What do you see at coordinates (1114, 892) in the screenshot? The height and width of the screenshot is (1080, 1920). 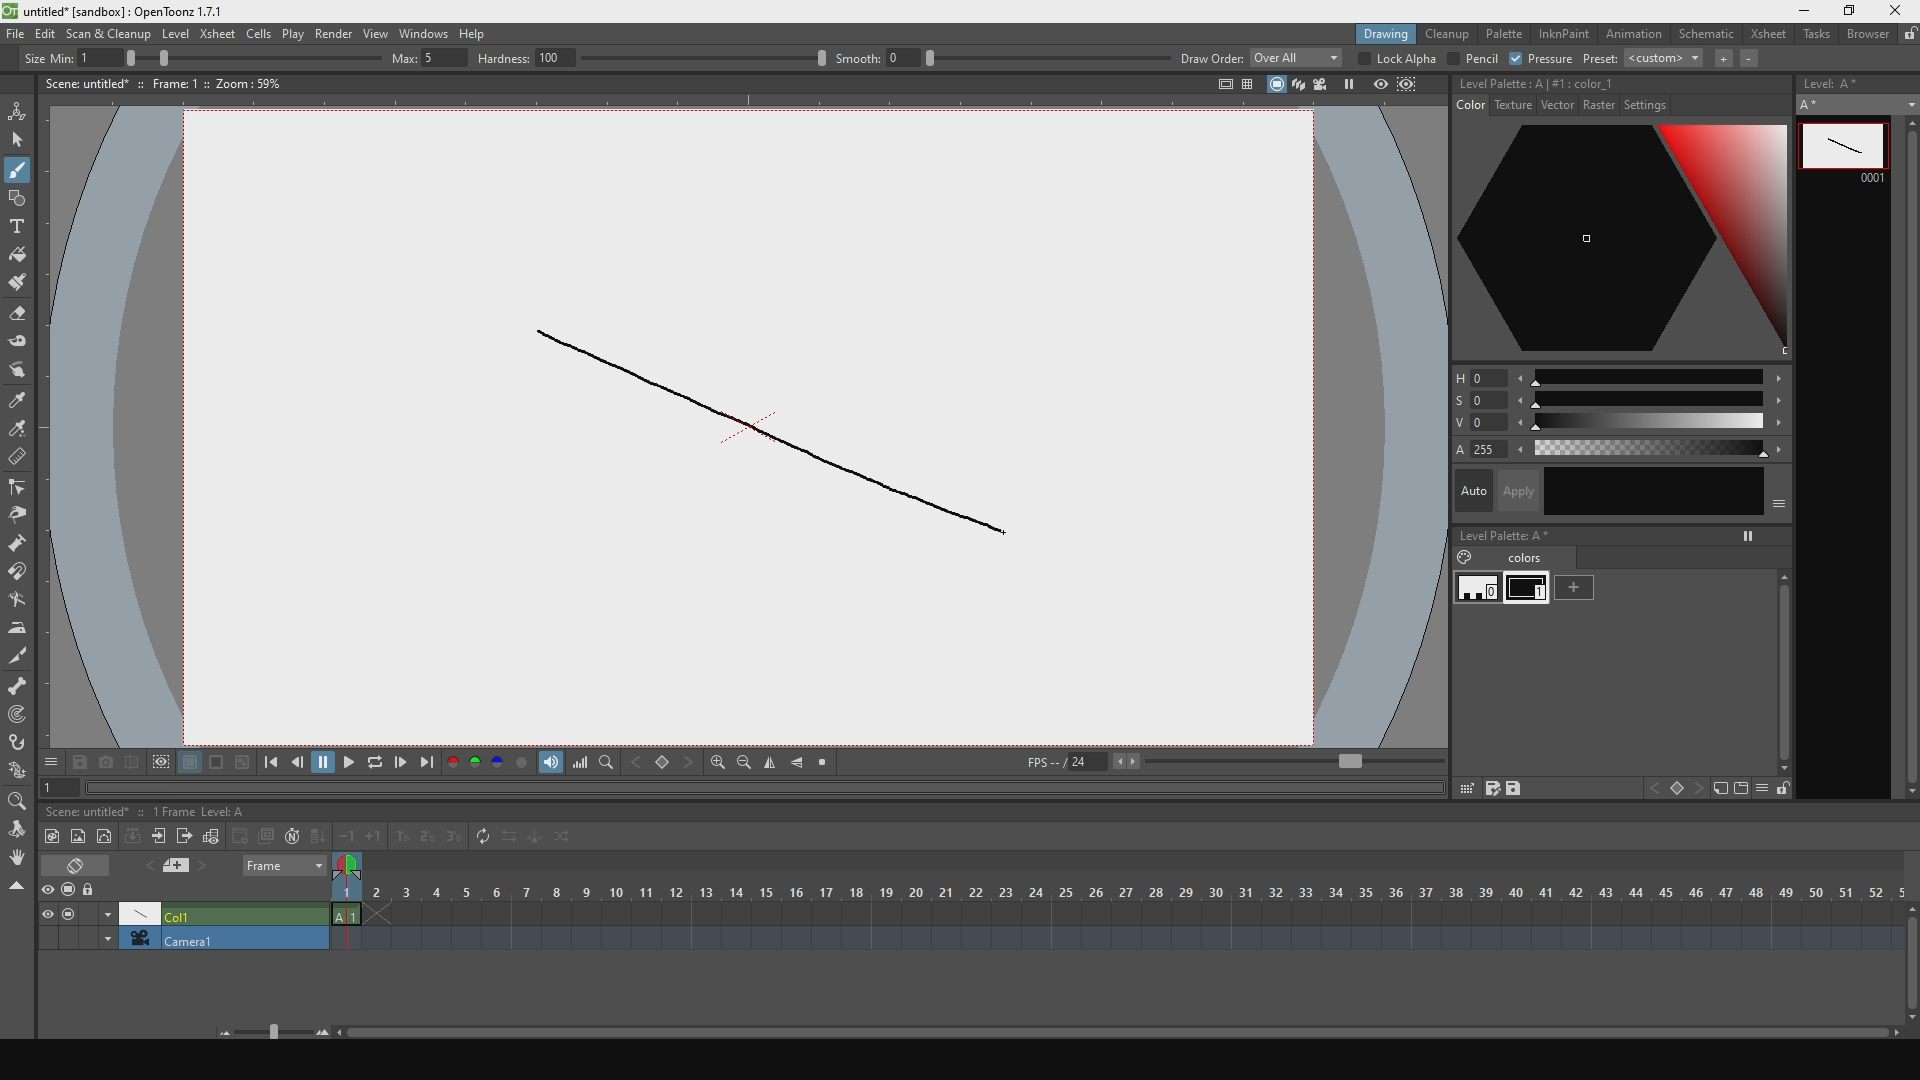 I see `scene frame` at bounding box center [1114, 892].